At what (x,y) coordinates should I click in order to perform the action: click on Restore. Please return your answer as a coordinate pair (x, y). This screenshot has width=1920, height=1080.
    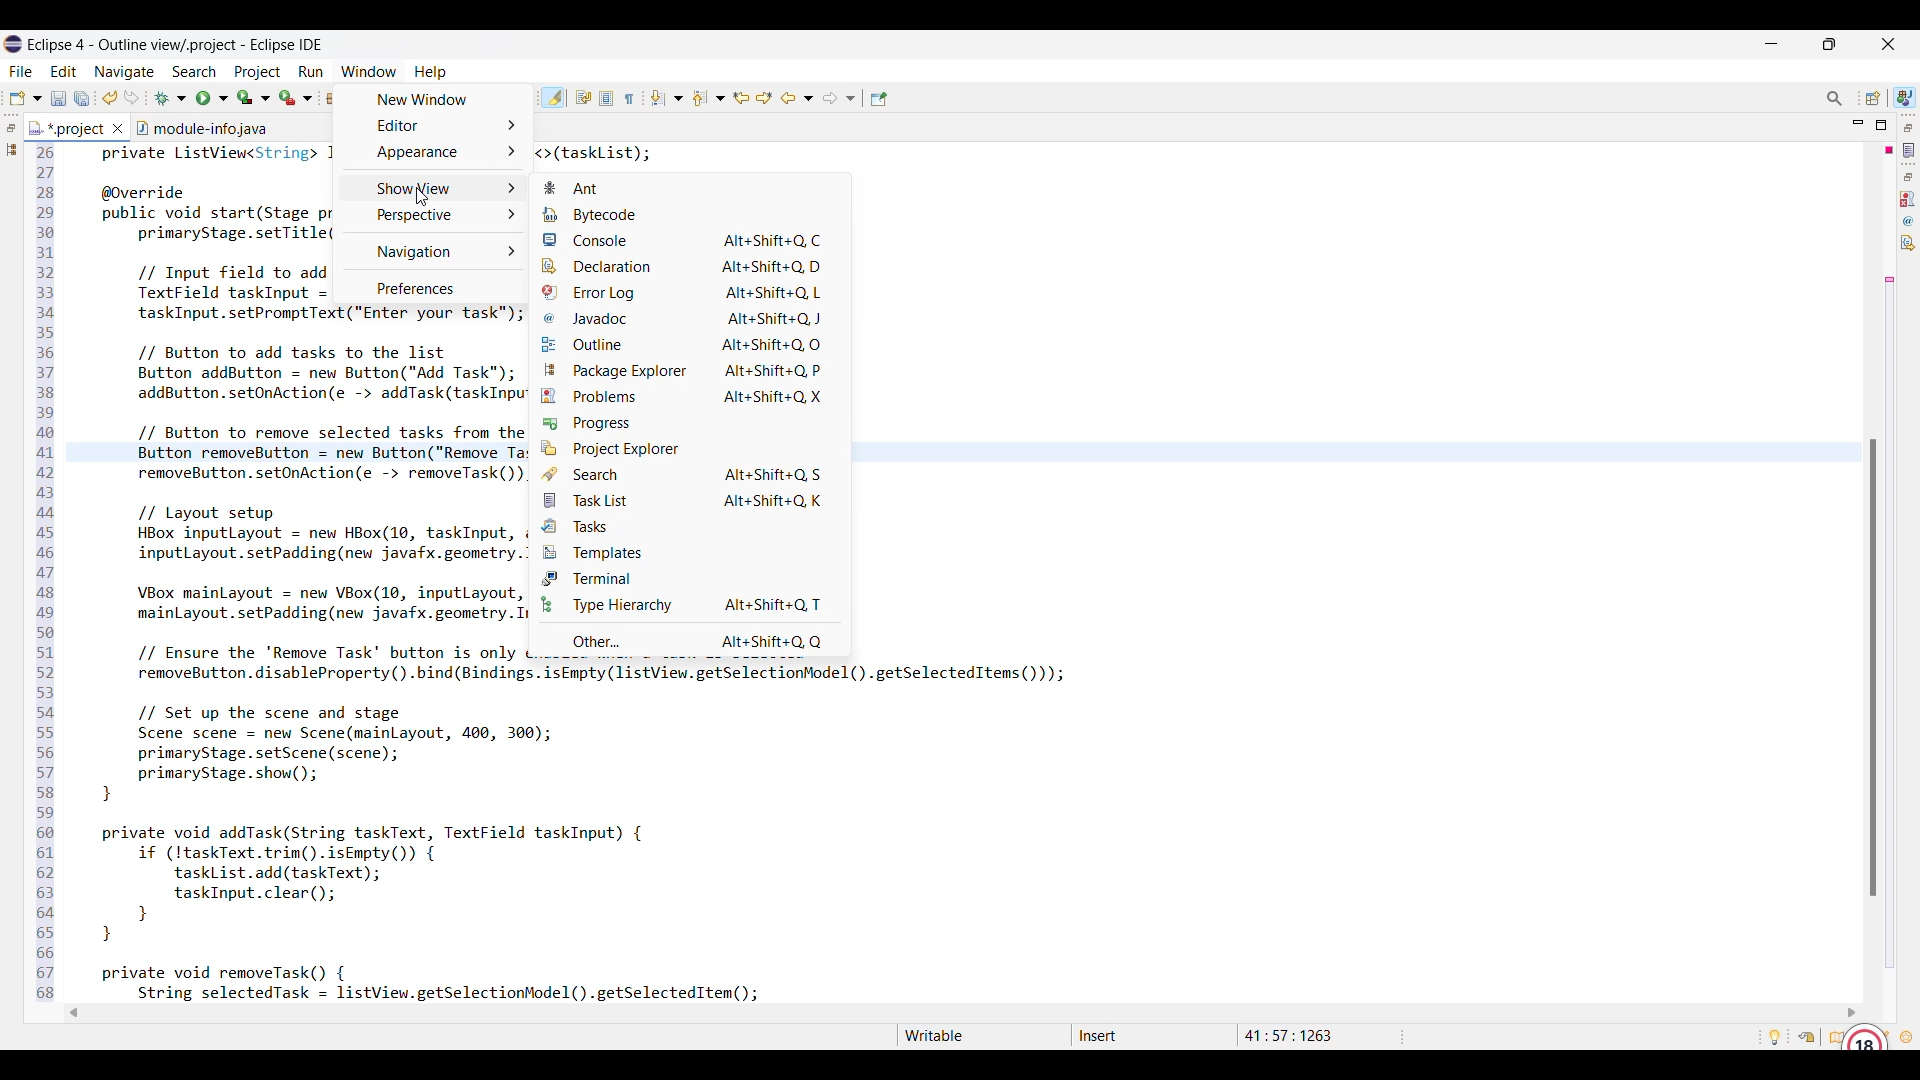
    Looking at the image, I should click on (1909, 127).